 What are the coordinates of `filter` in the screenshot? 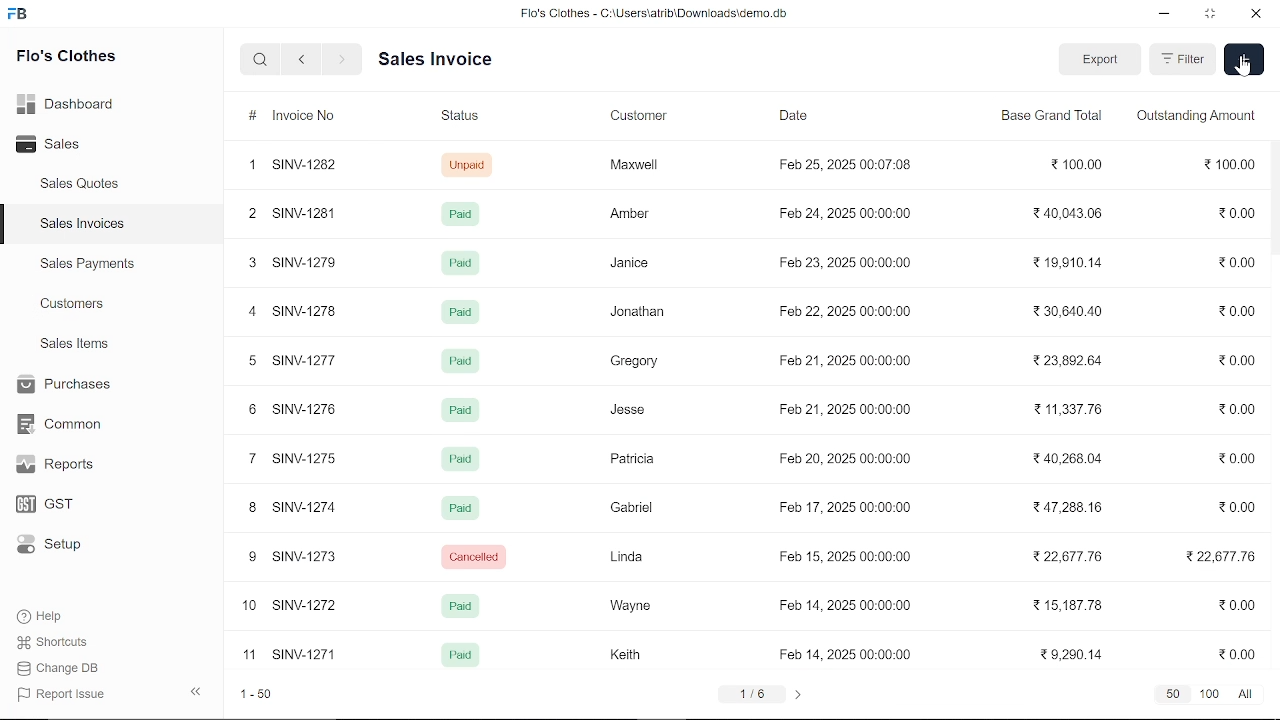 It's located at (1184, 60).